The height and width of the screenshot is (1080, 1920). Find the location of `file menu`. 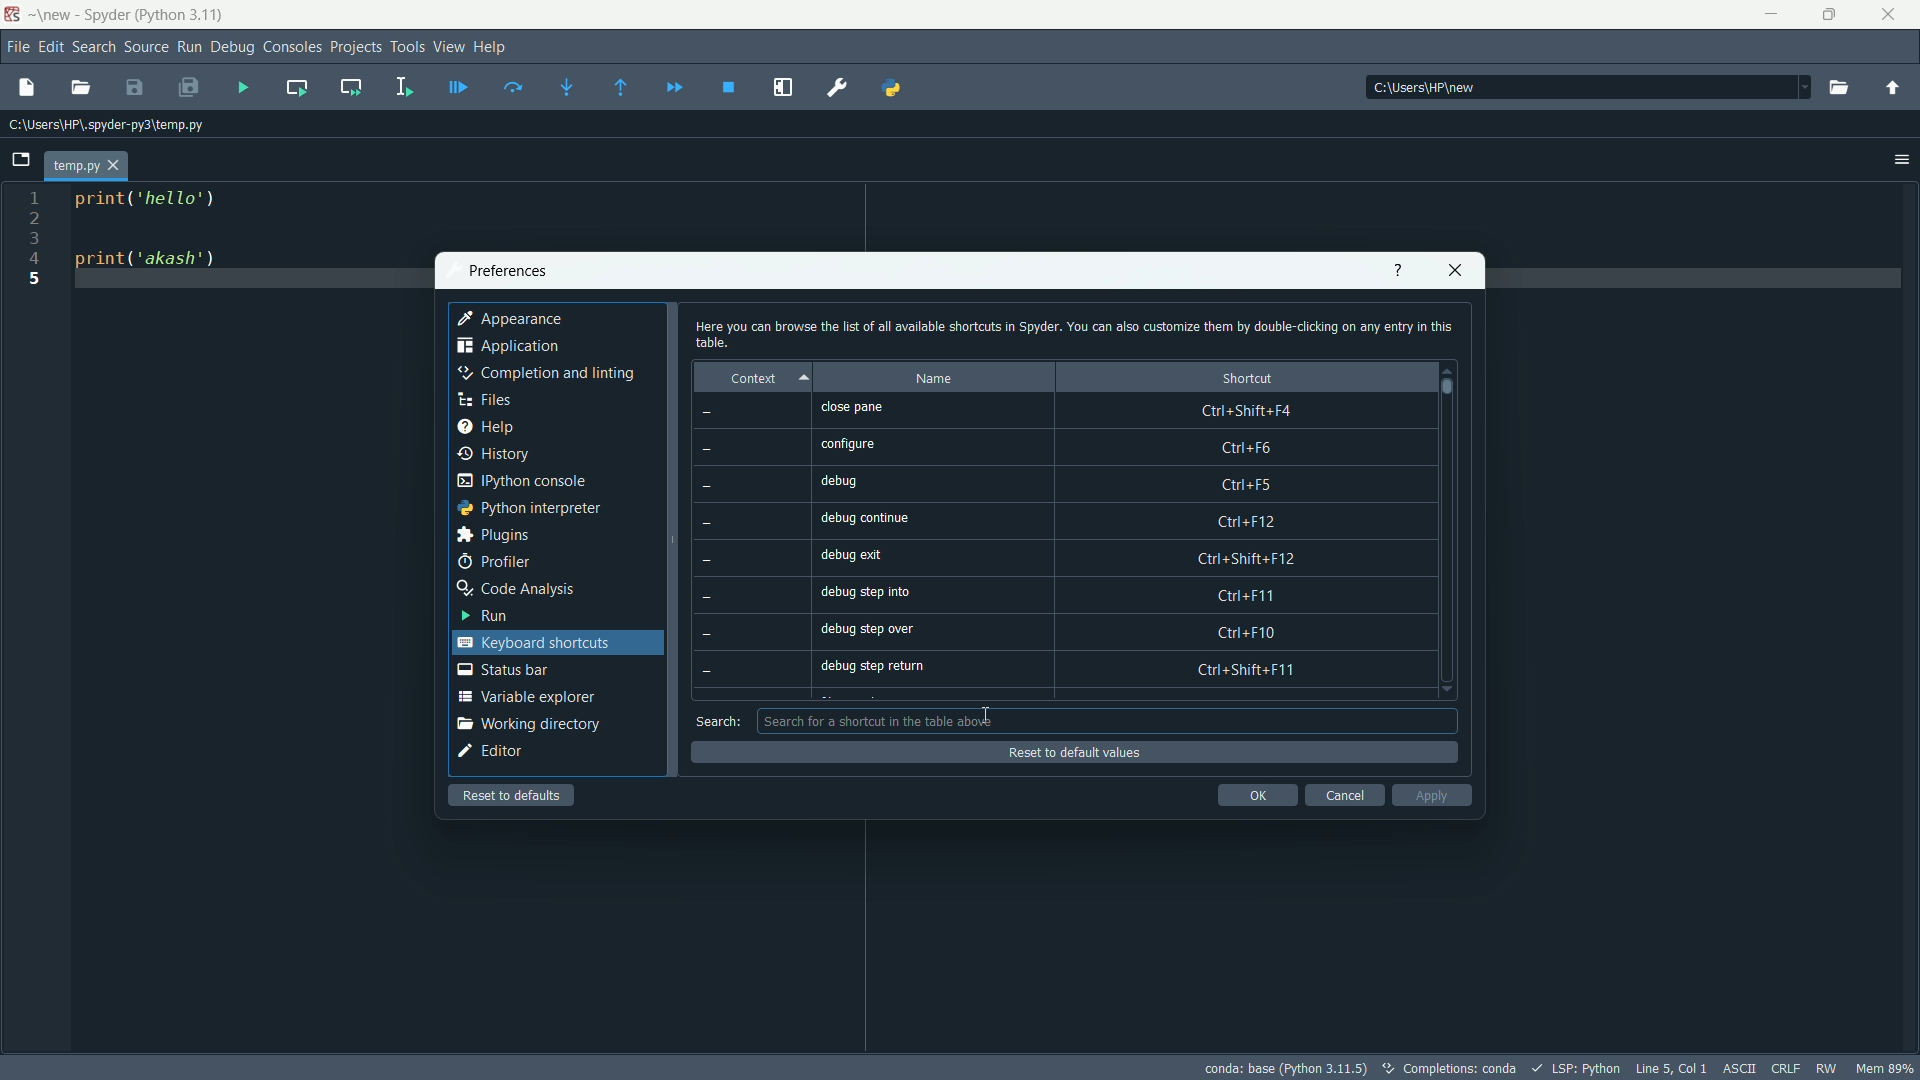

file menu is located at coordinates (17, 46).